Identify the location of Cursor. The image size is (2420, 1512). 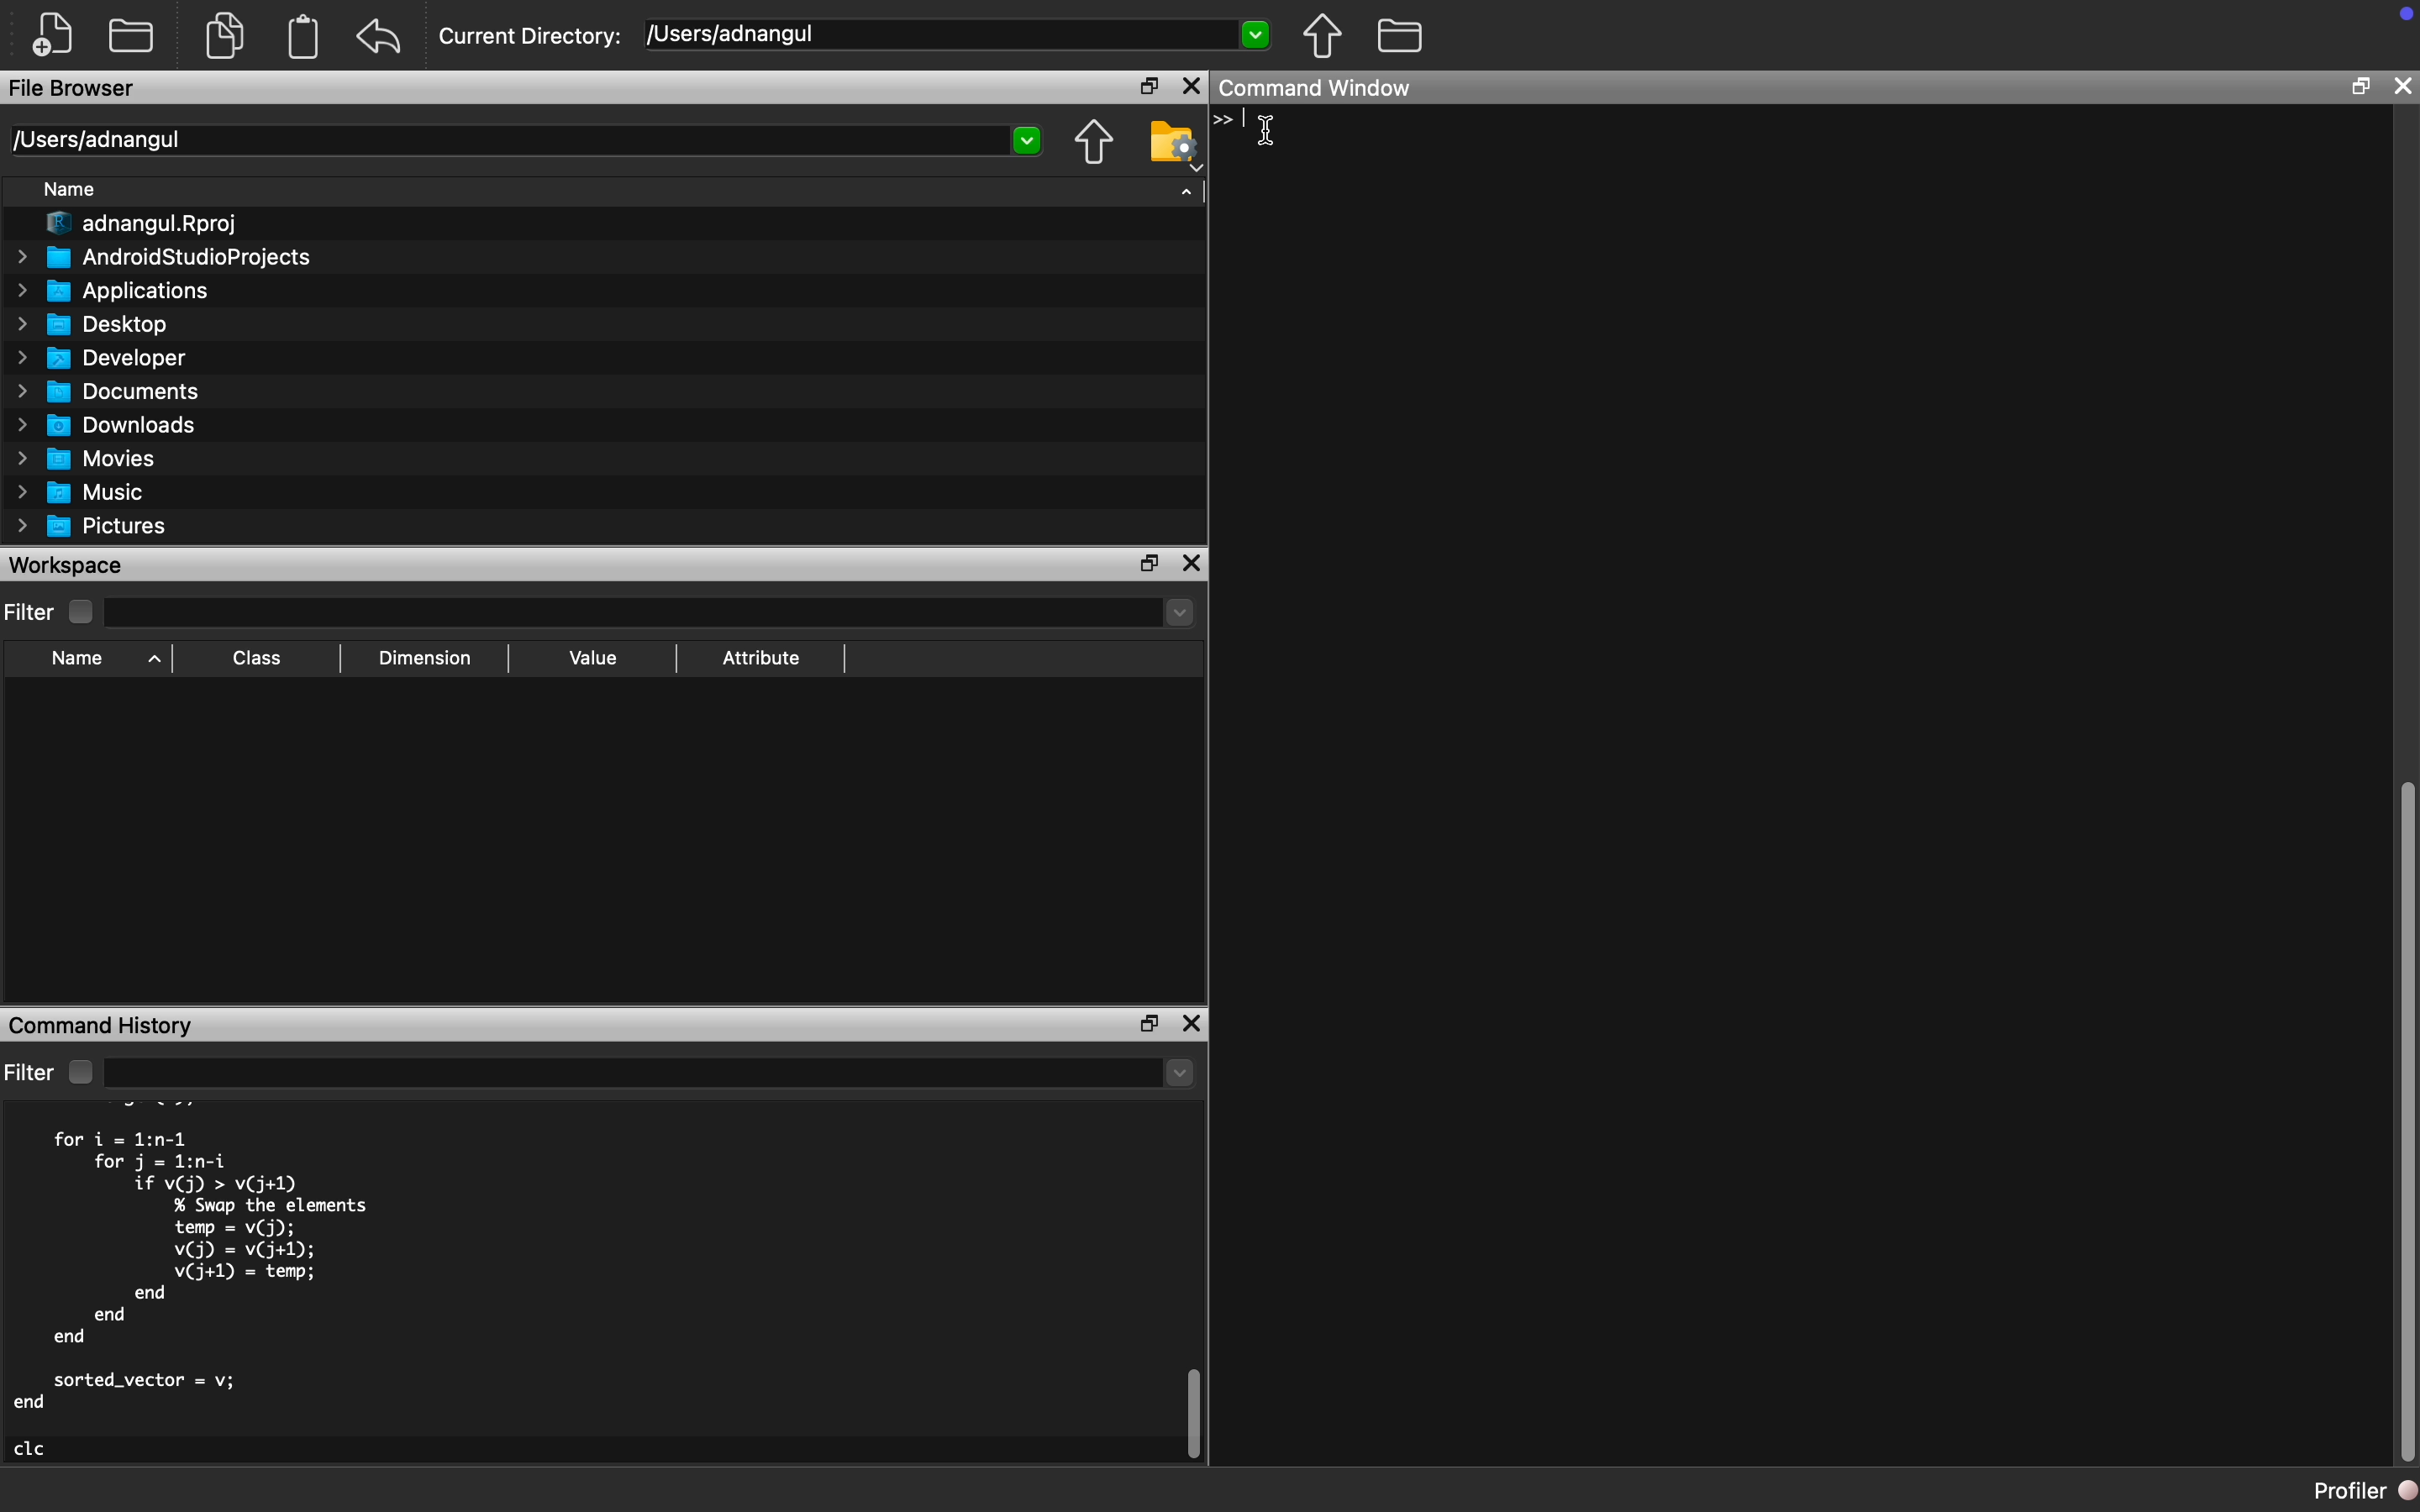
(1273, 131).